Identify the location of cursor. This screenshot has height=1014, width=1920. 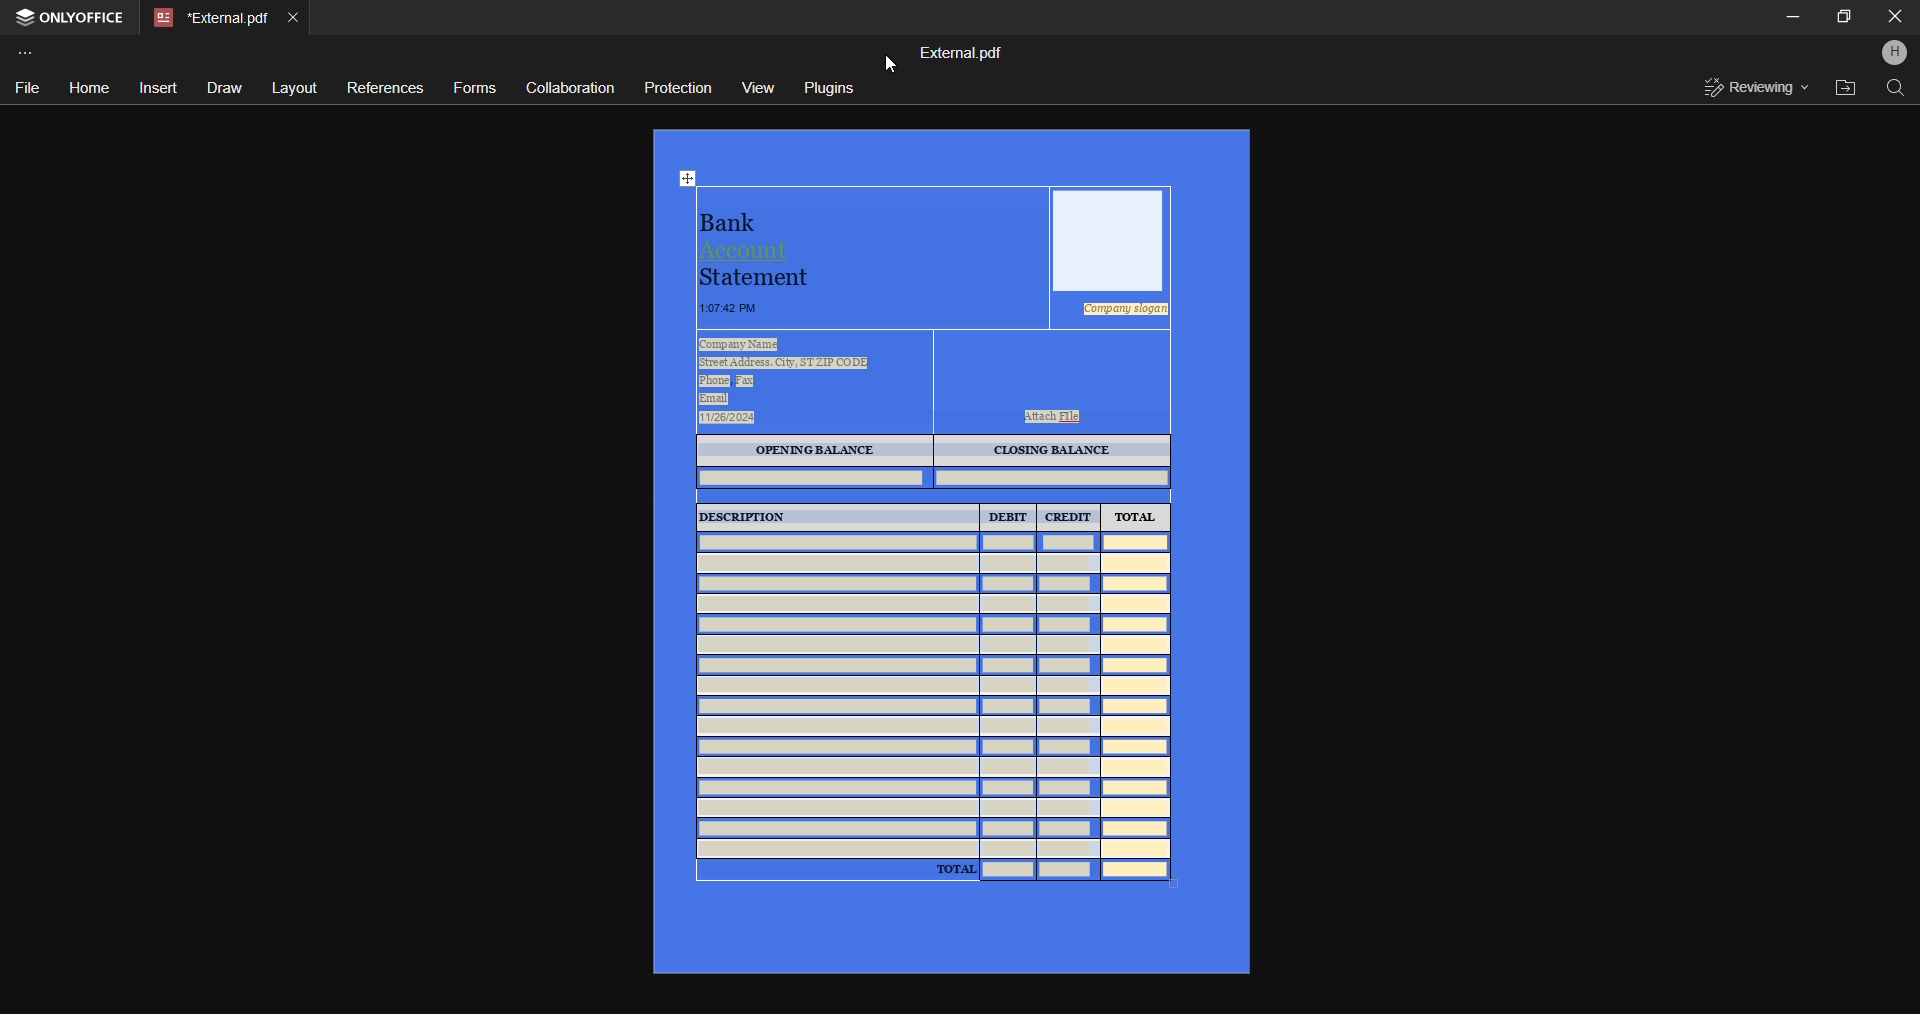
(892, 64).